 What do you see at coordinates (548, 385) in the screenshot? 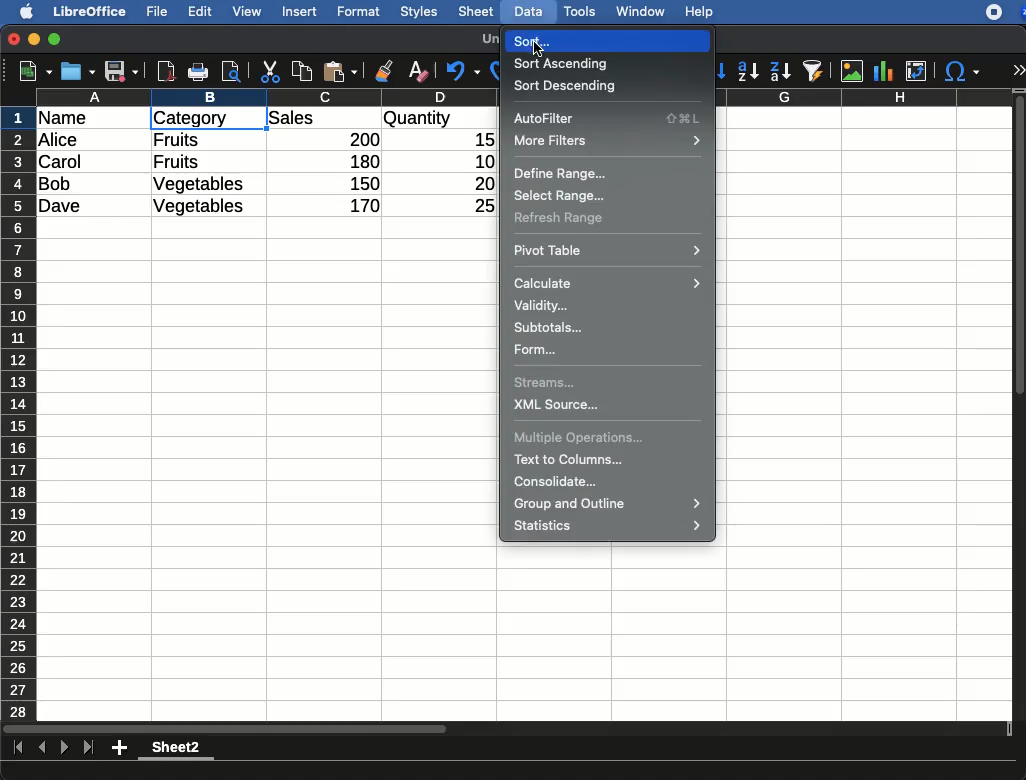
I see `streams` at bounding box center [548, 385].